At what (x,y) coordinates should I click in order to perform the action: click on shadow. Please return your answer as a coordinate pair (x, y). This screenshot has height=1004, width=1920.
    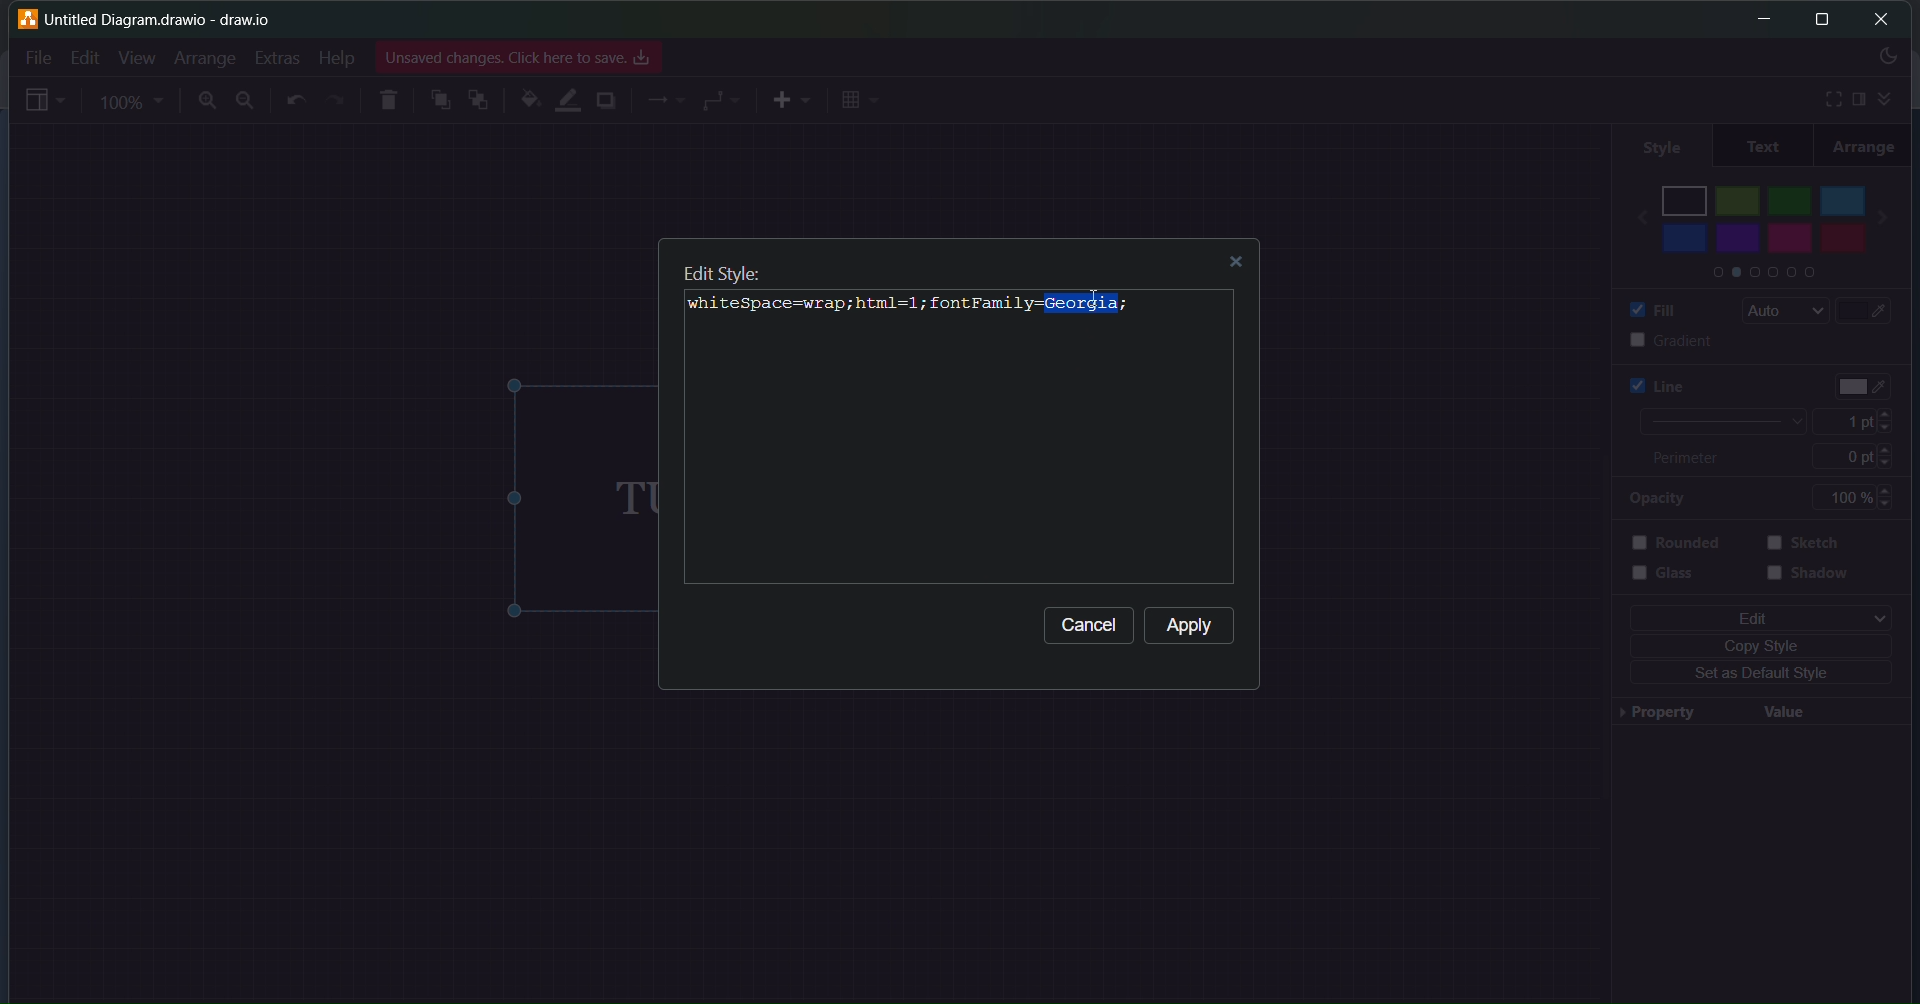
    Looking at the image, I should click on (607, 103).